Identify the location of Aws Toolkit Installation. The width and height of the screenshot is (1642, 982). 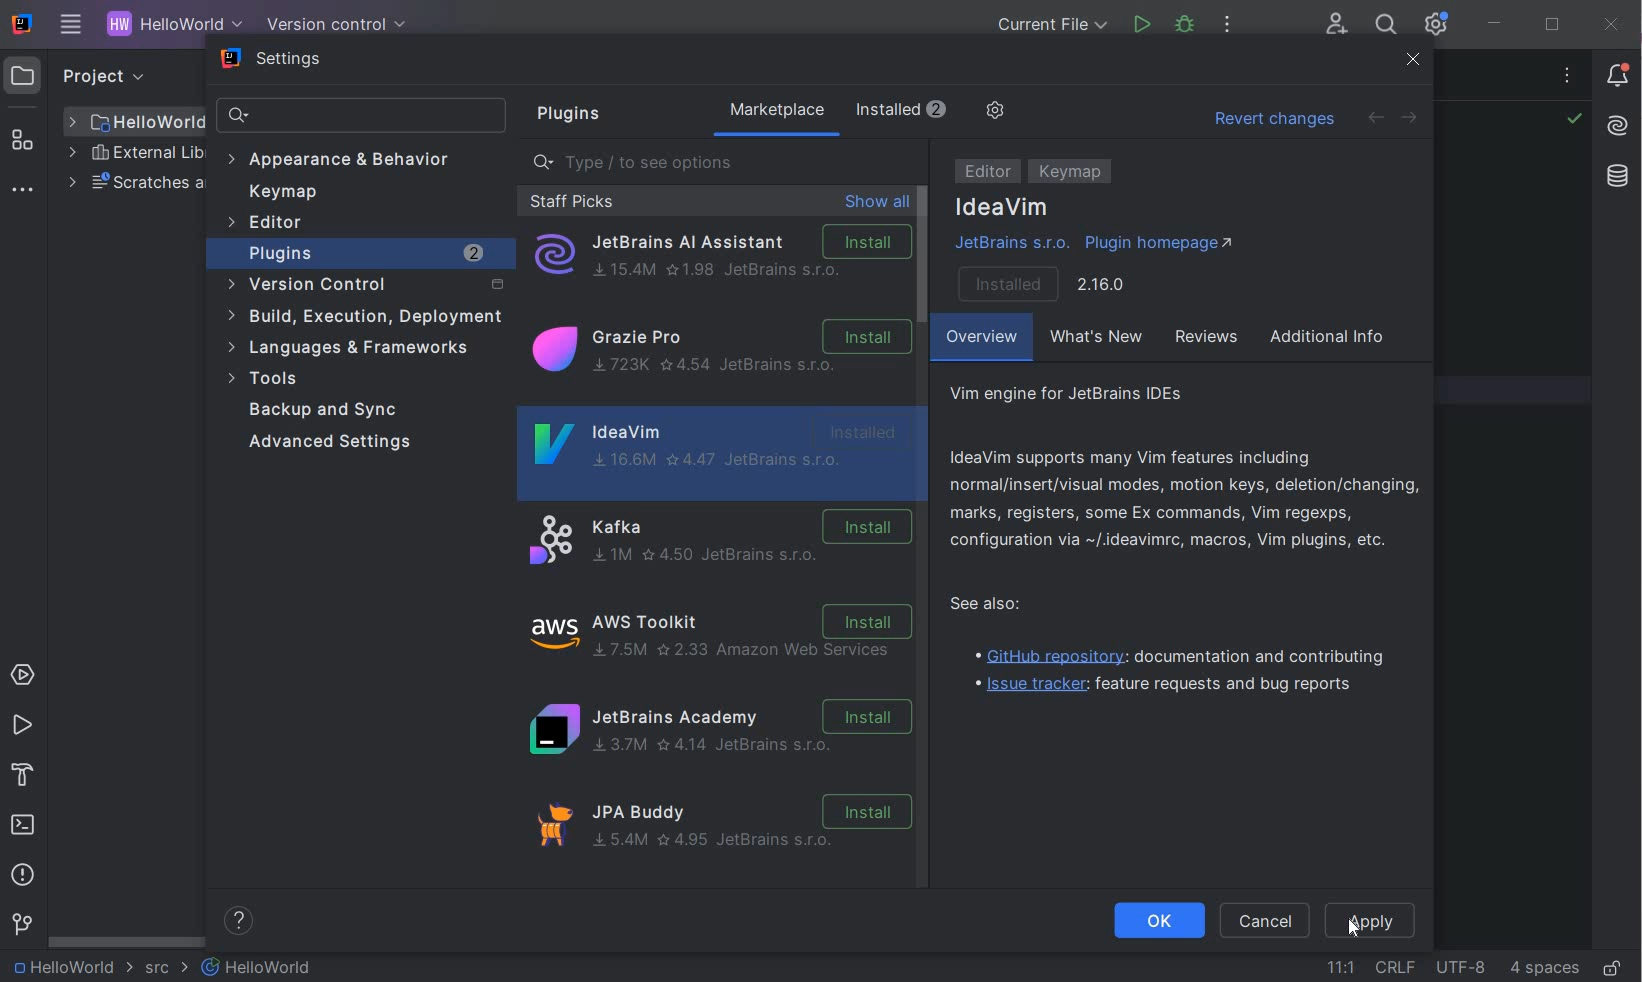
(724, 635).